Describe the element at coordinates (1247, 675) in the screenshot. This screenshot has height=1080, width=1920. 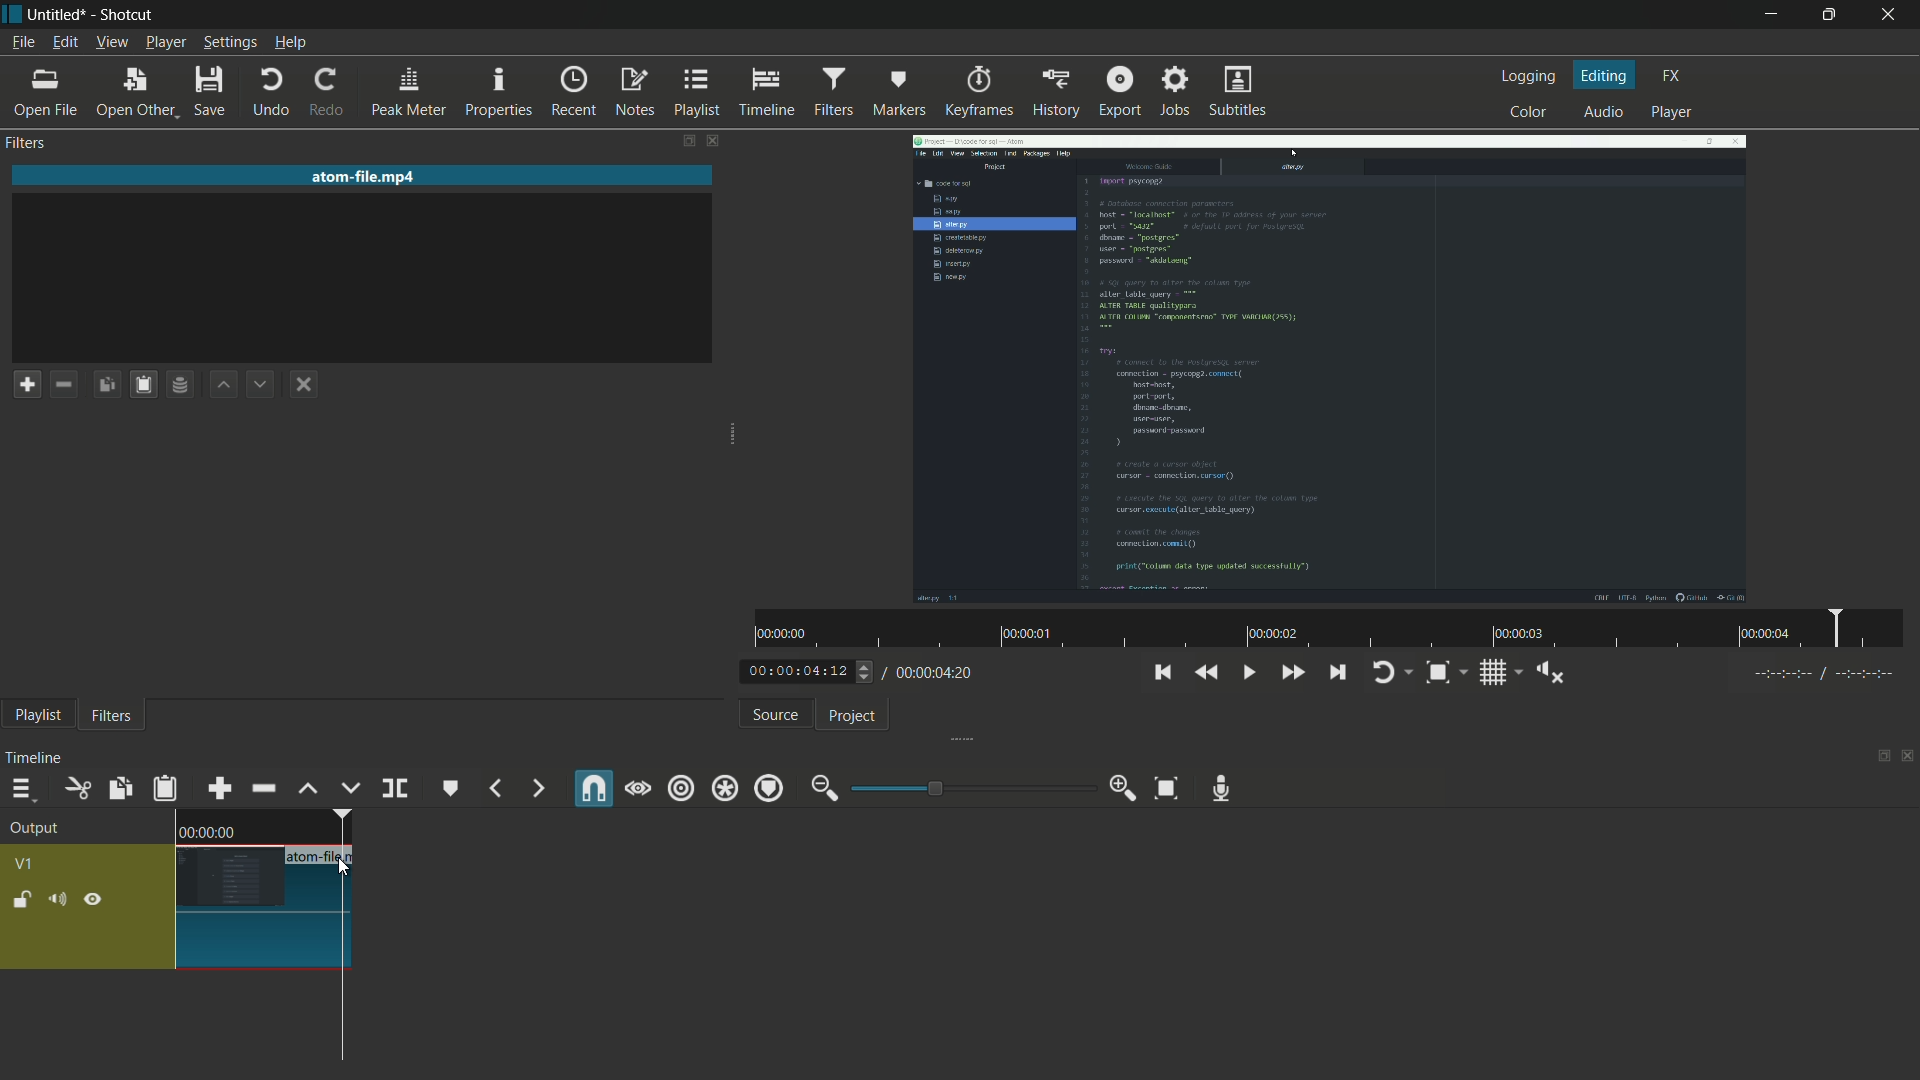
I see `toggle play or pause` at that location.